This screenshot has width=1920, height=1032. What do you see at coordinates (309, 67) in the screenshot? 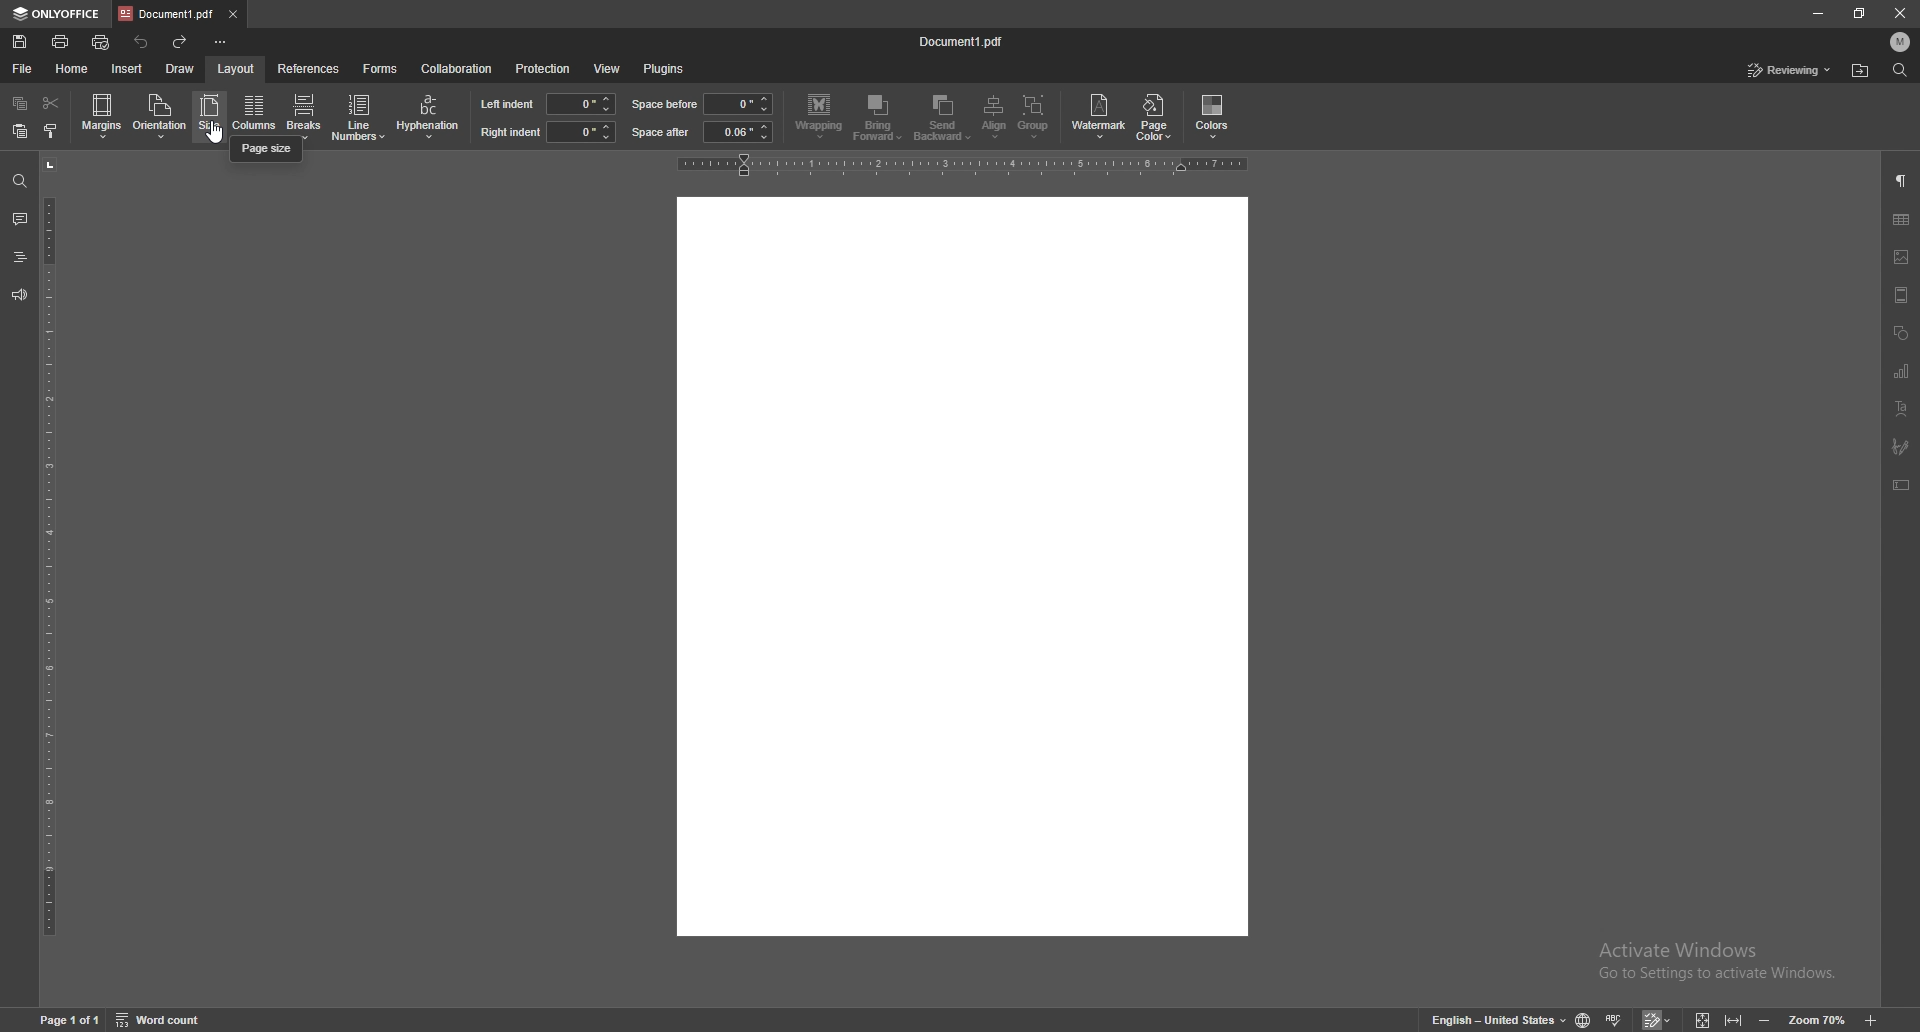
I see `references` at bounding box center [309, 67].